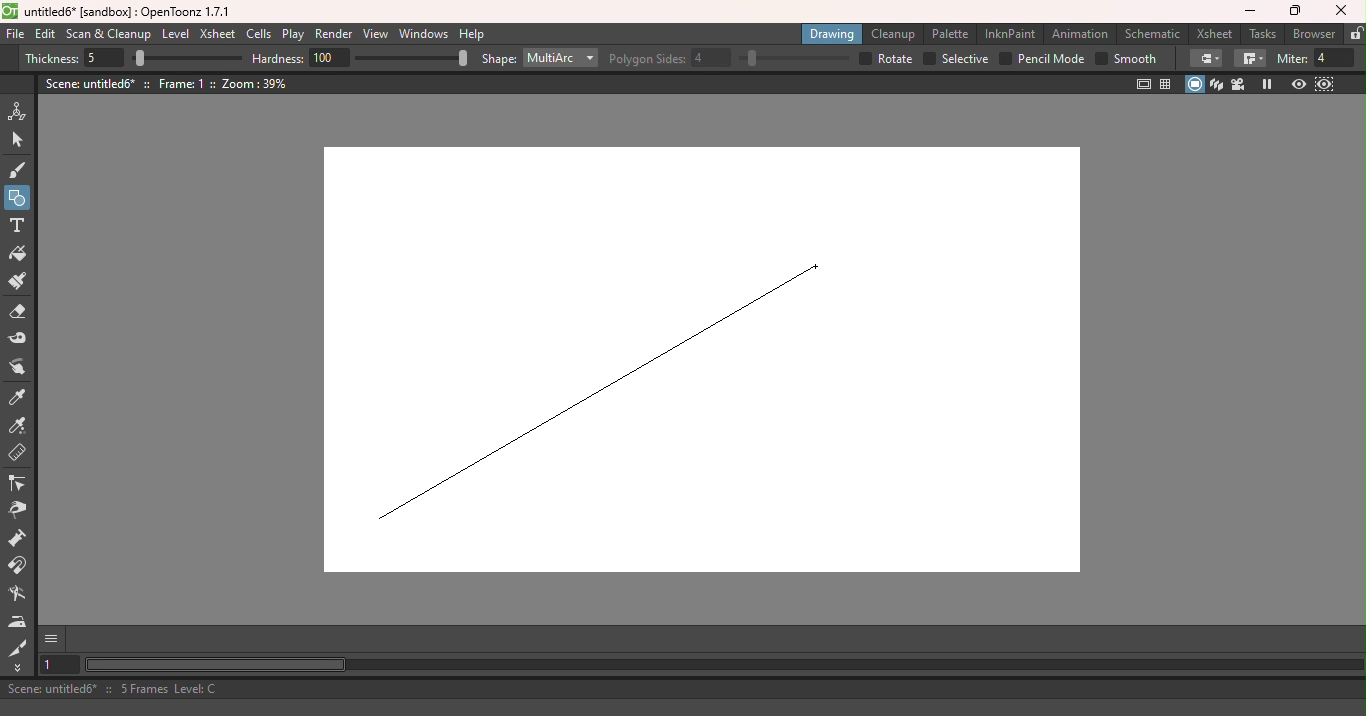 The width and height of the screenshot is (1366, 716). I want to click on Polygon sides, so click(671, 56).